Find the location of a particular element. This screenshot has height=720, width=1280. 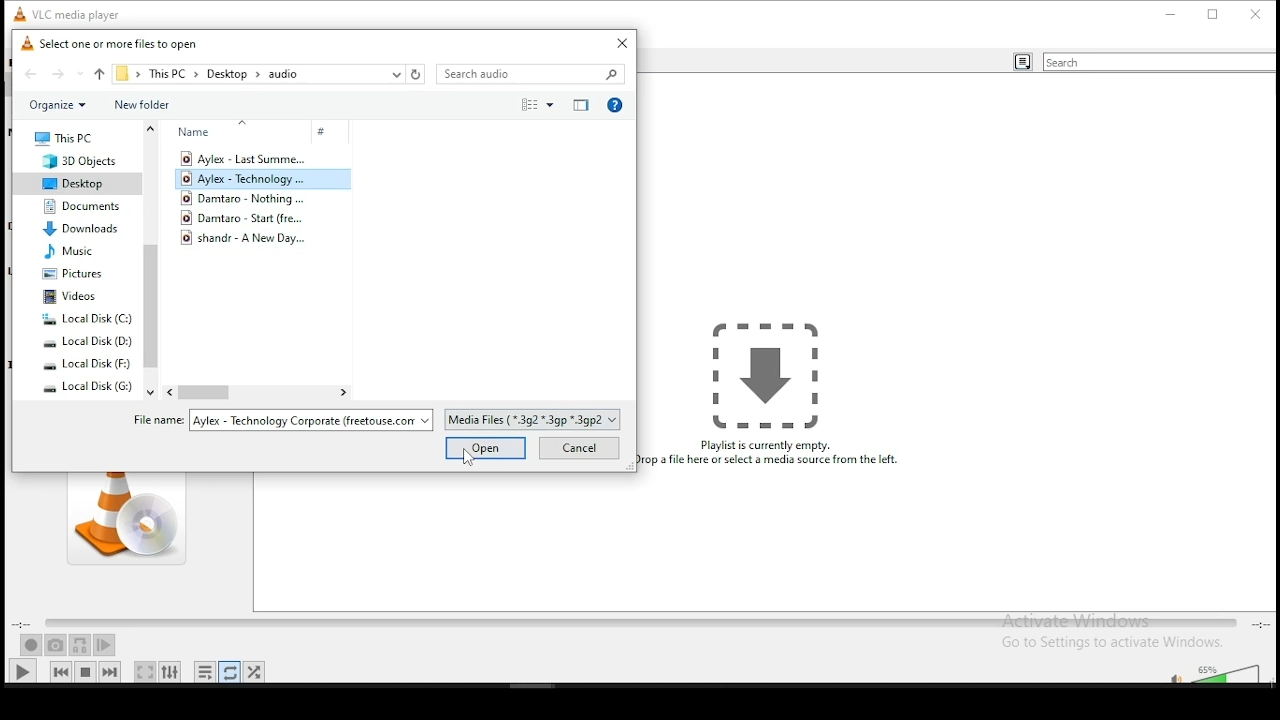

change view is located at coordinates (532, 106).